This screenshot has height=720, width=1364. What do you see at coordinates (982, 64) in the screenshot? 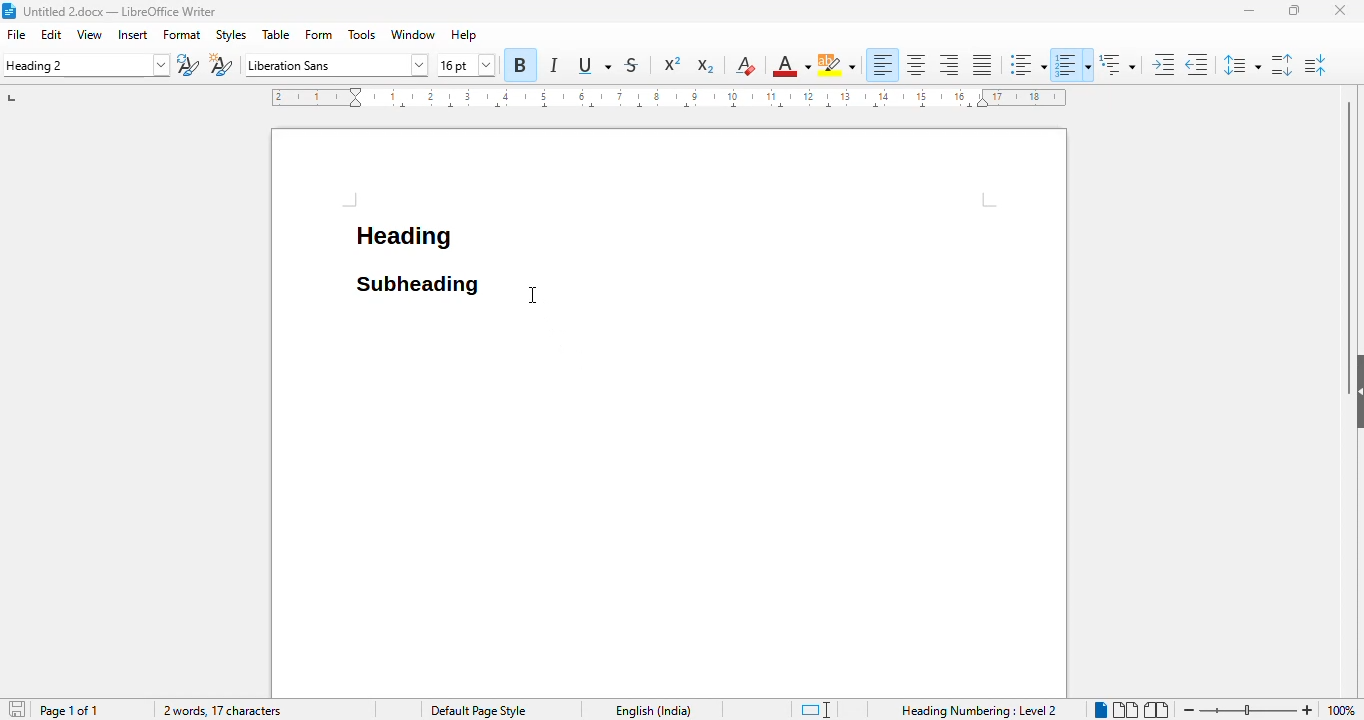
I see `justified` at bounding box center [982, 64].